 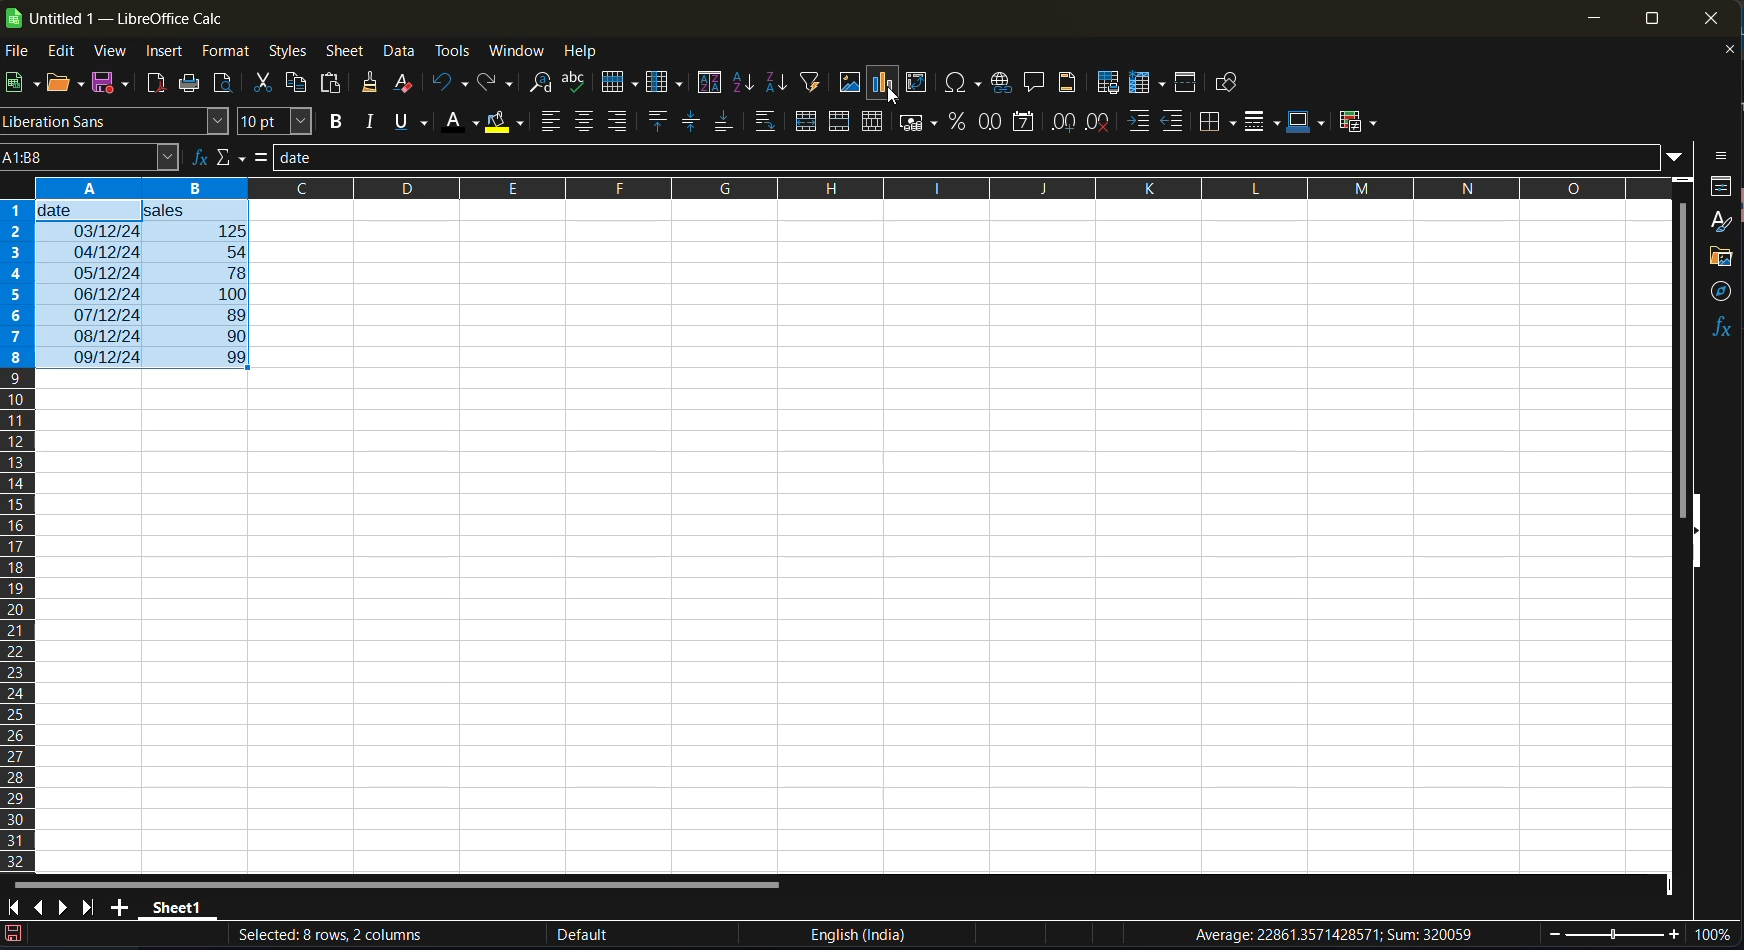 What do you see at coordinates (372, 84) in the screenshot?
I see `clone formatting` at bounding box center [372, 84].